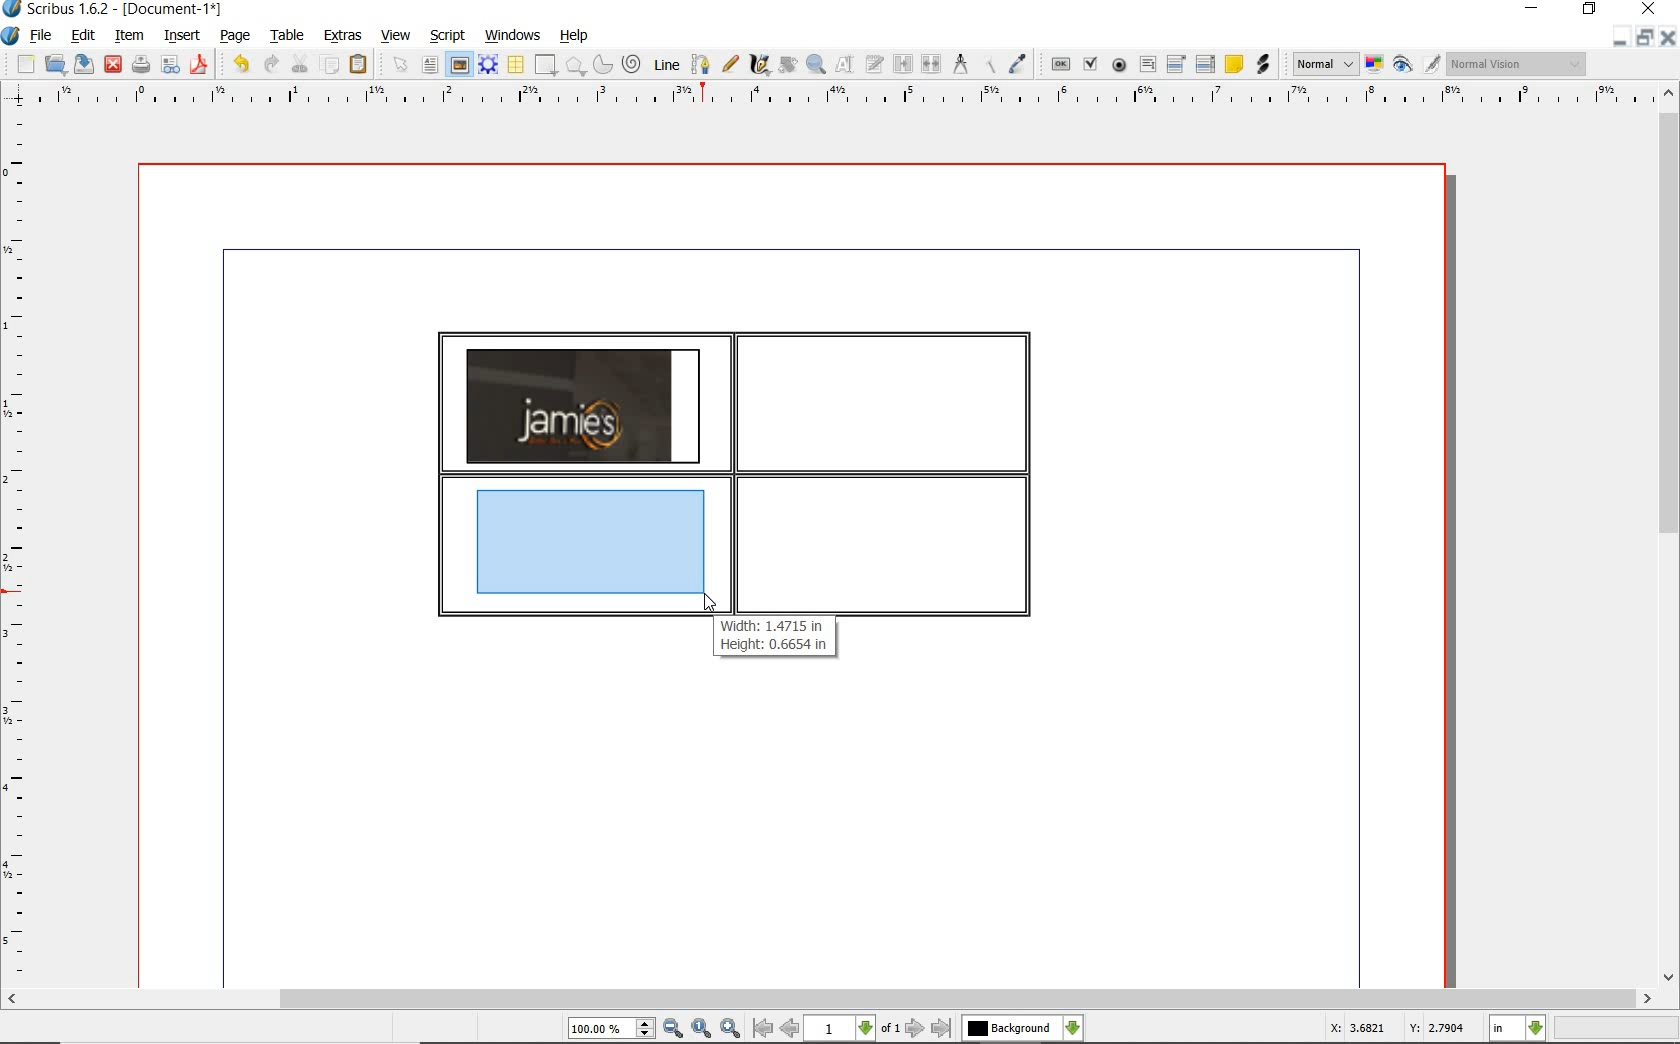 Image resolution: width=1680 pixels, height=1044 pixels. I want to click on link annotation, so click(1262, 64).